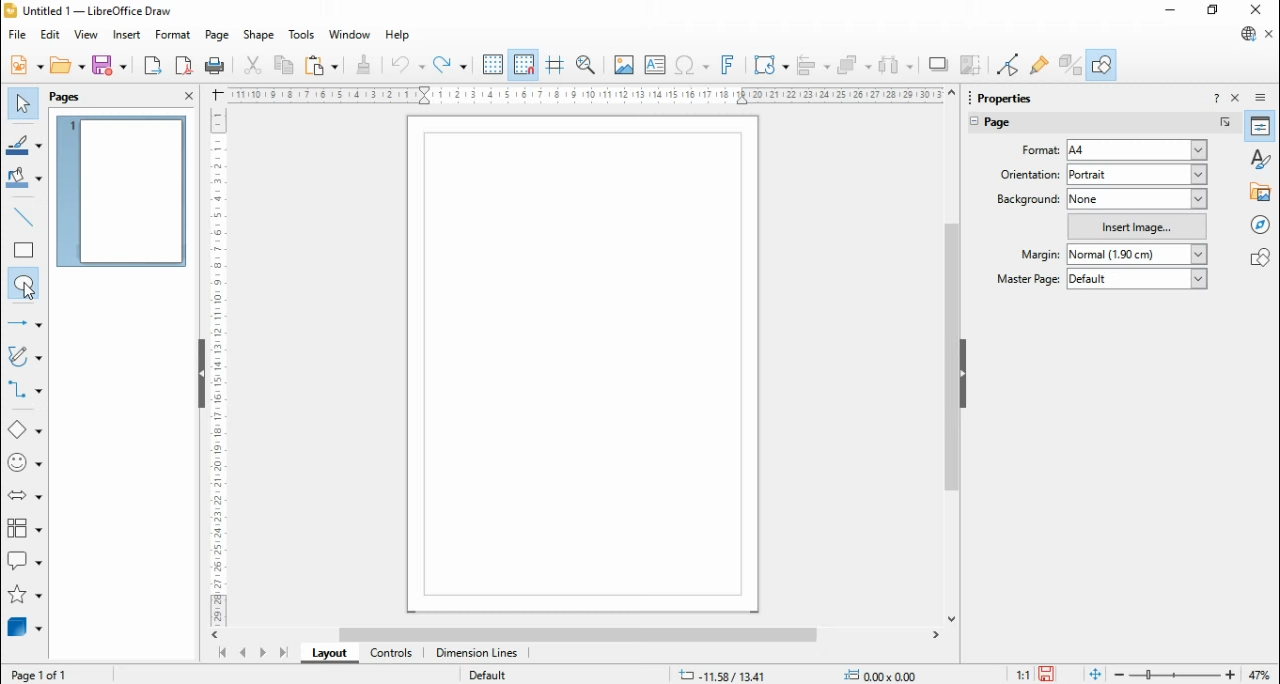  I want to click on zoom and pan, so click(586, 66).